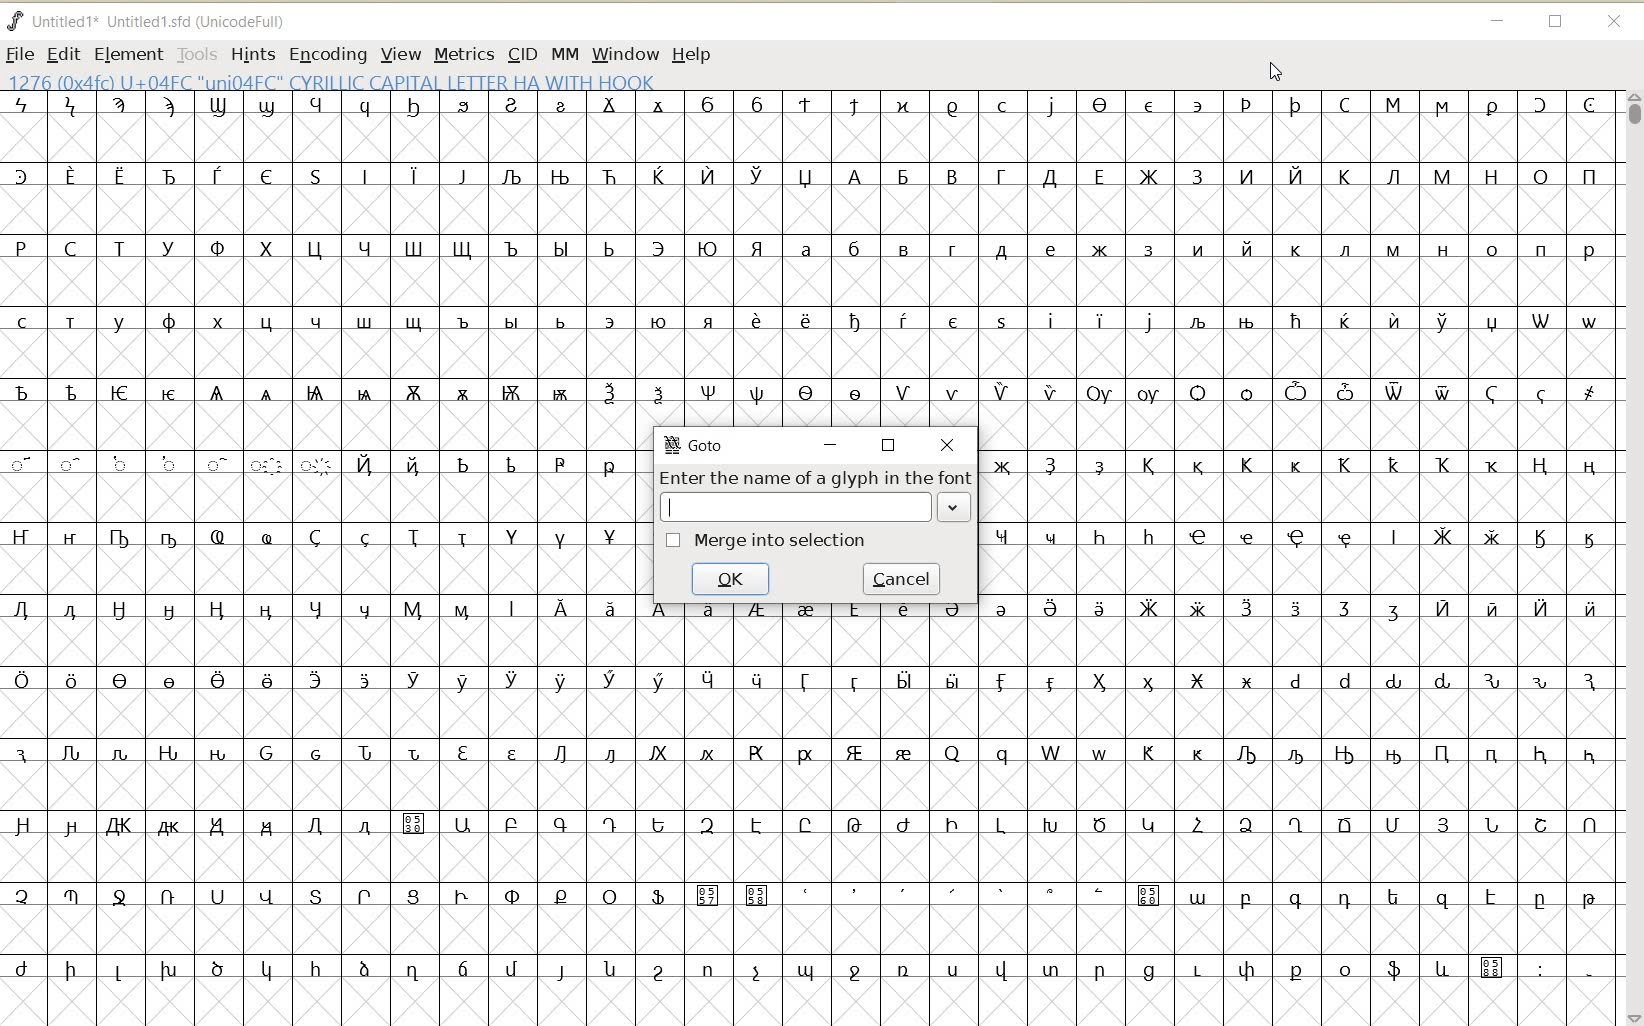  Describe the element at coordinates (768, 542) in the screenshot. I see `merge into selection` at that location.